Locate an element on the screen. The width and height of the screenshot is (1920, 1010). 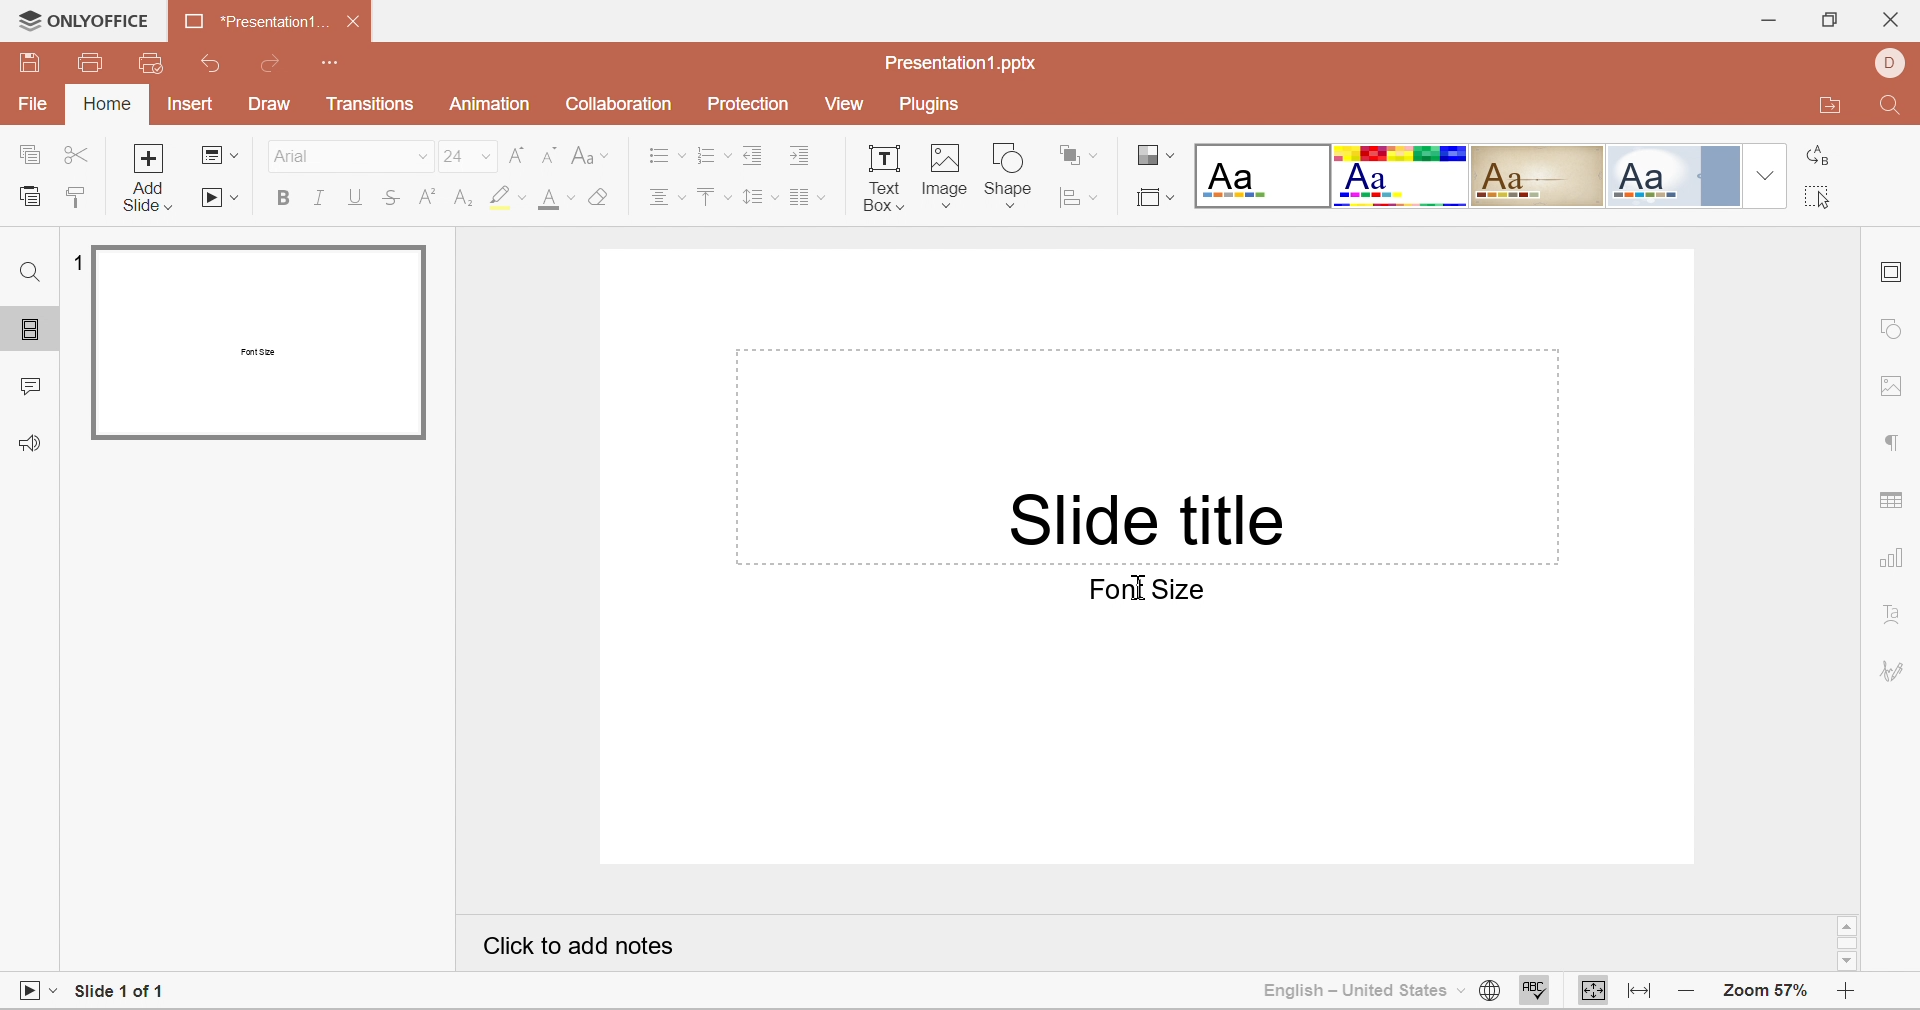
shape settings is located at coordinates (1895, 326).